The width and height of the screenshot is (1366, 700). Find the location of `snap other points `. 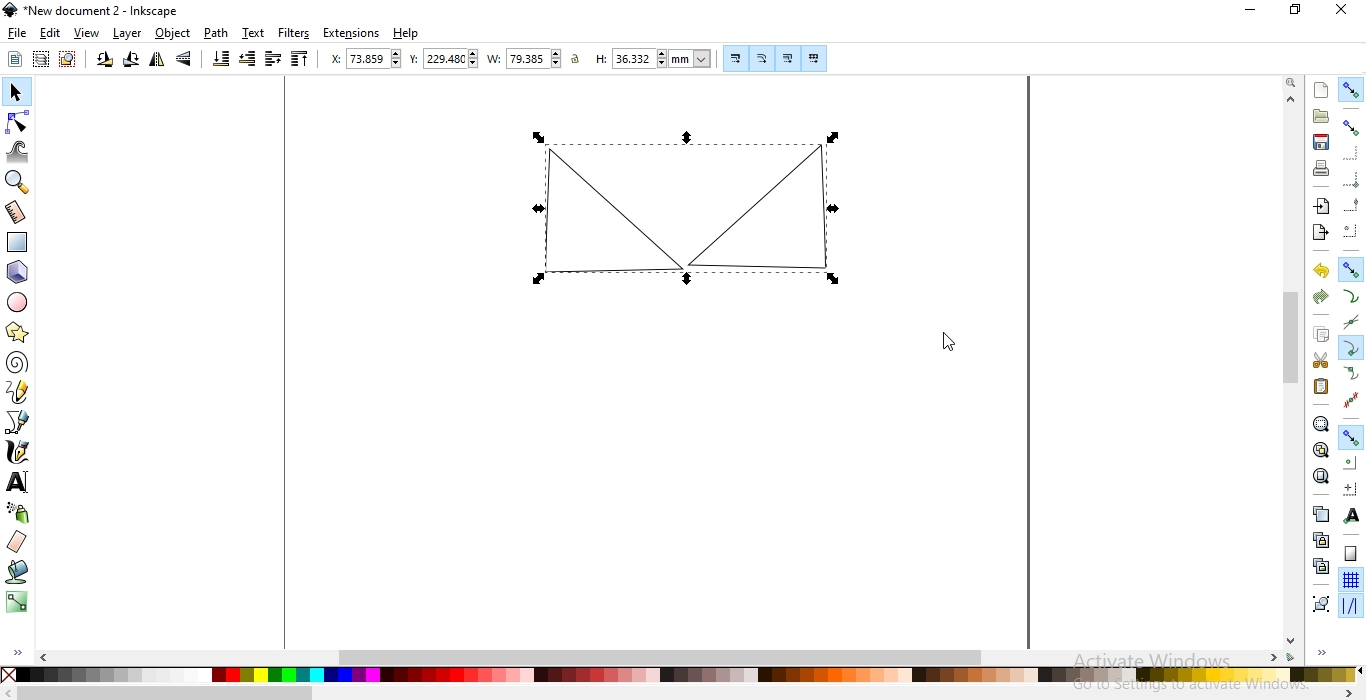

snap other points  is located at coordinates (1350, 437).